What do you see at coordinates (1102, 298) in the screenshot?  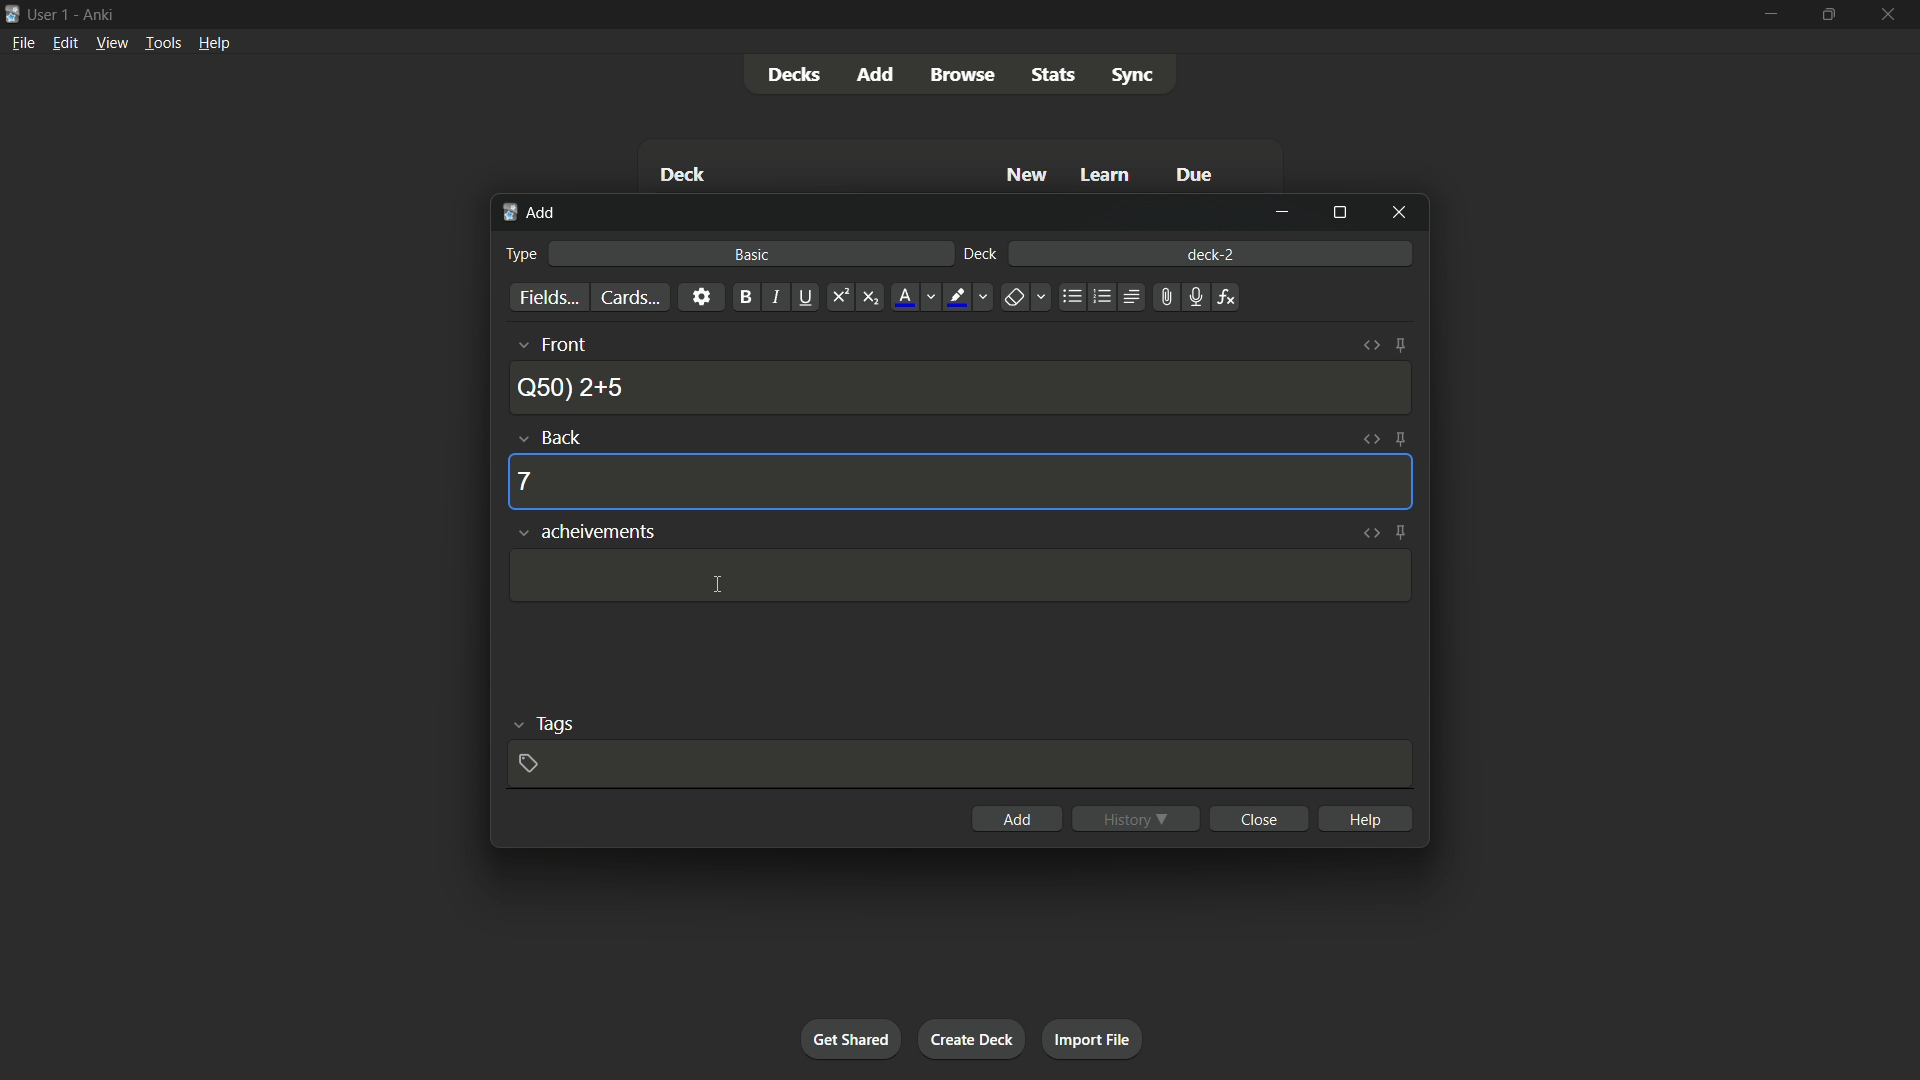 I see `ordered list` at bounding box center [1102, 298].